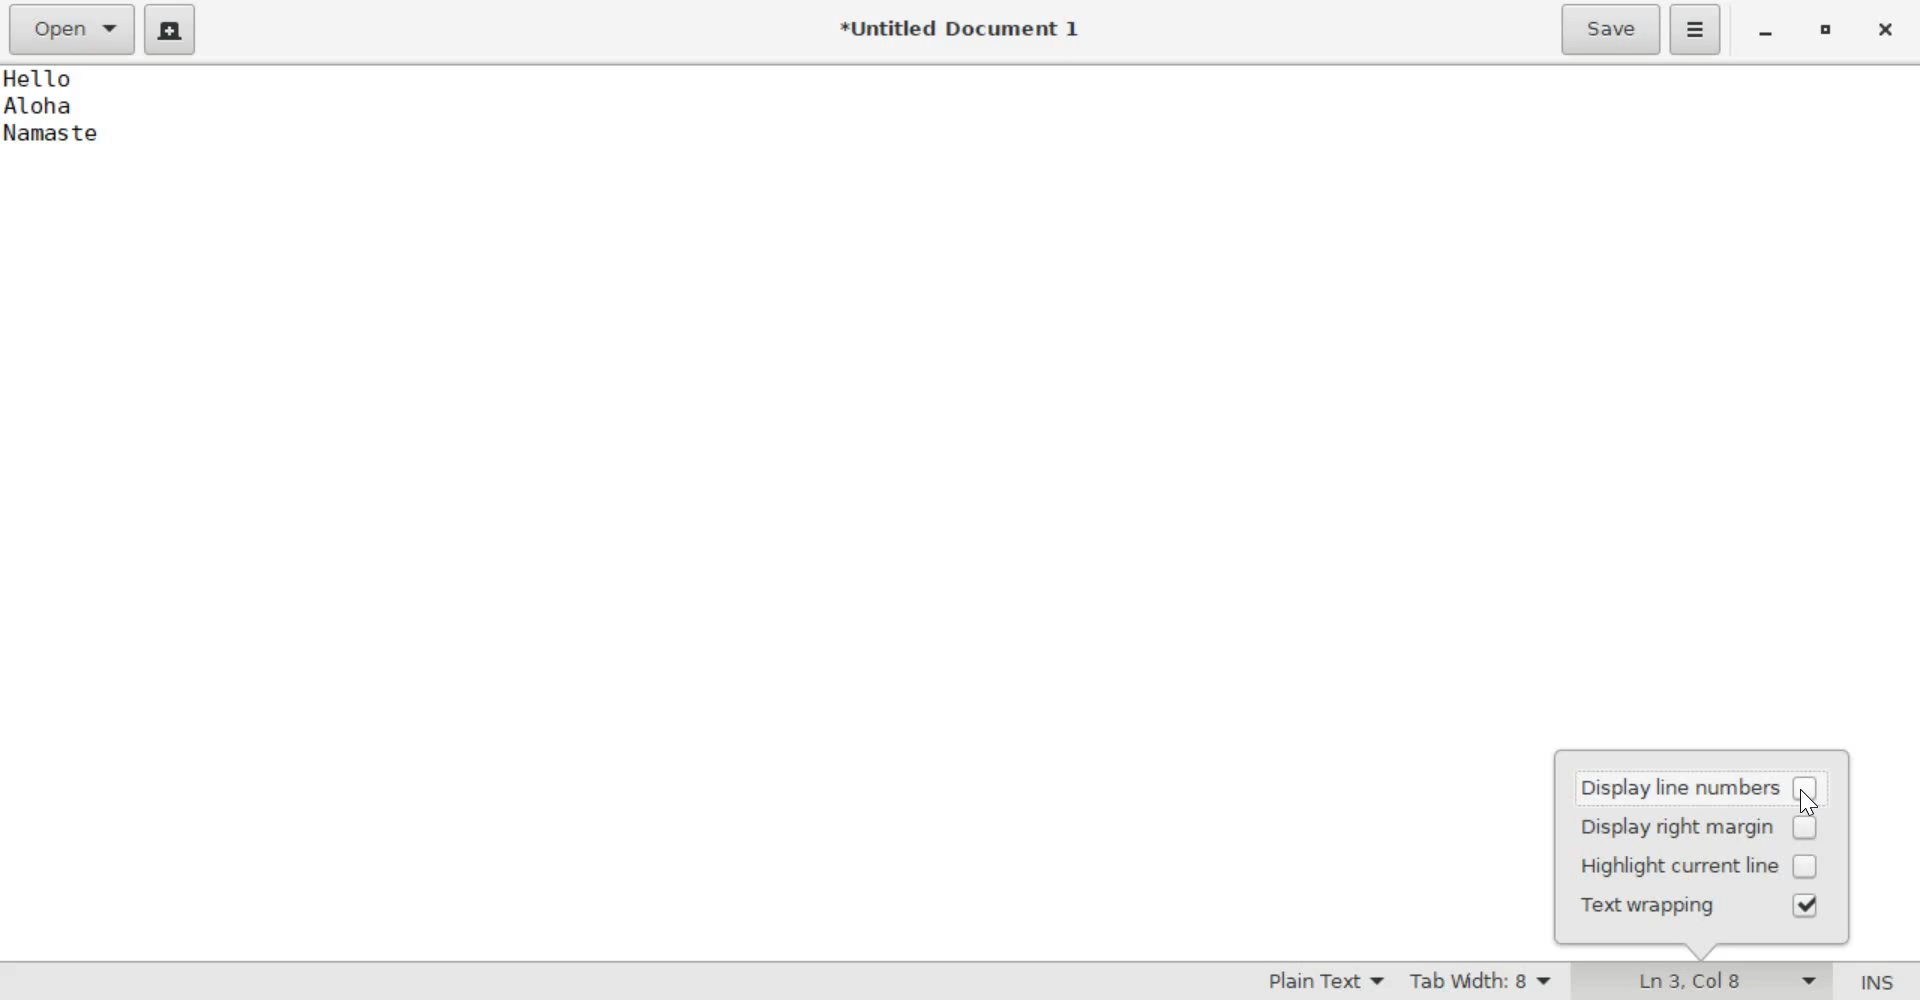  I want to click on Save, so click(1607, 29).